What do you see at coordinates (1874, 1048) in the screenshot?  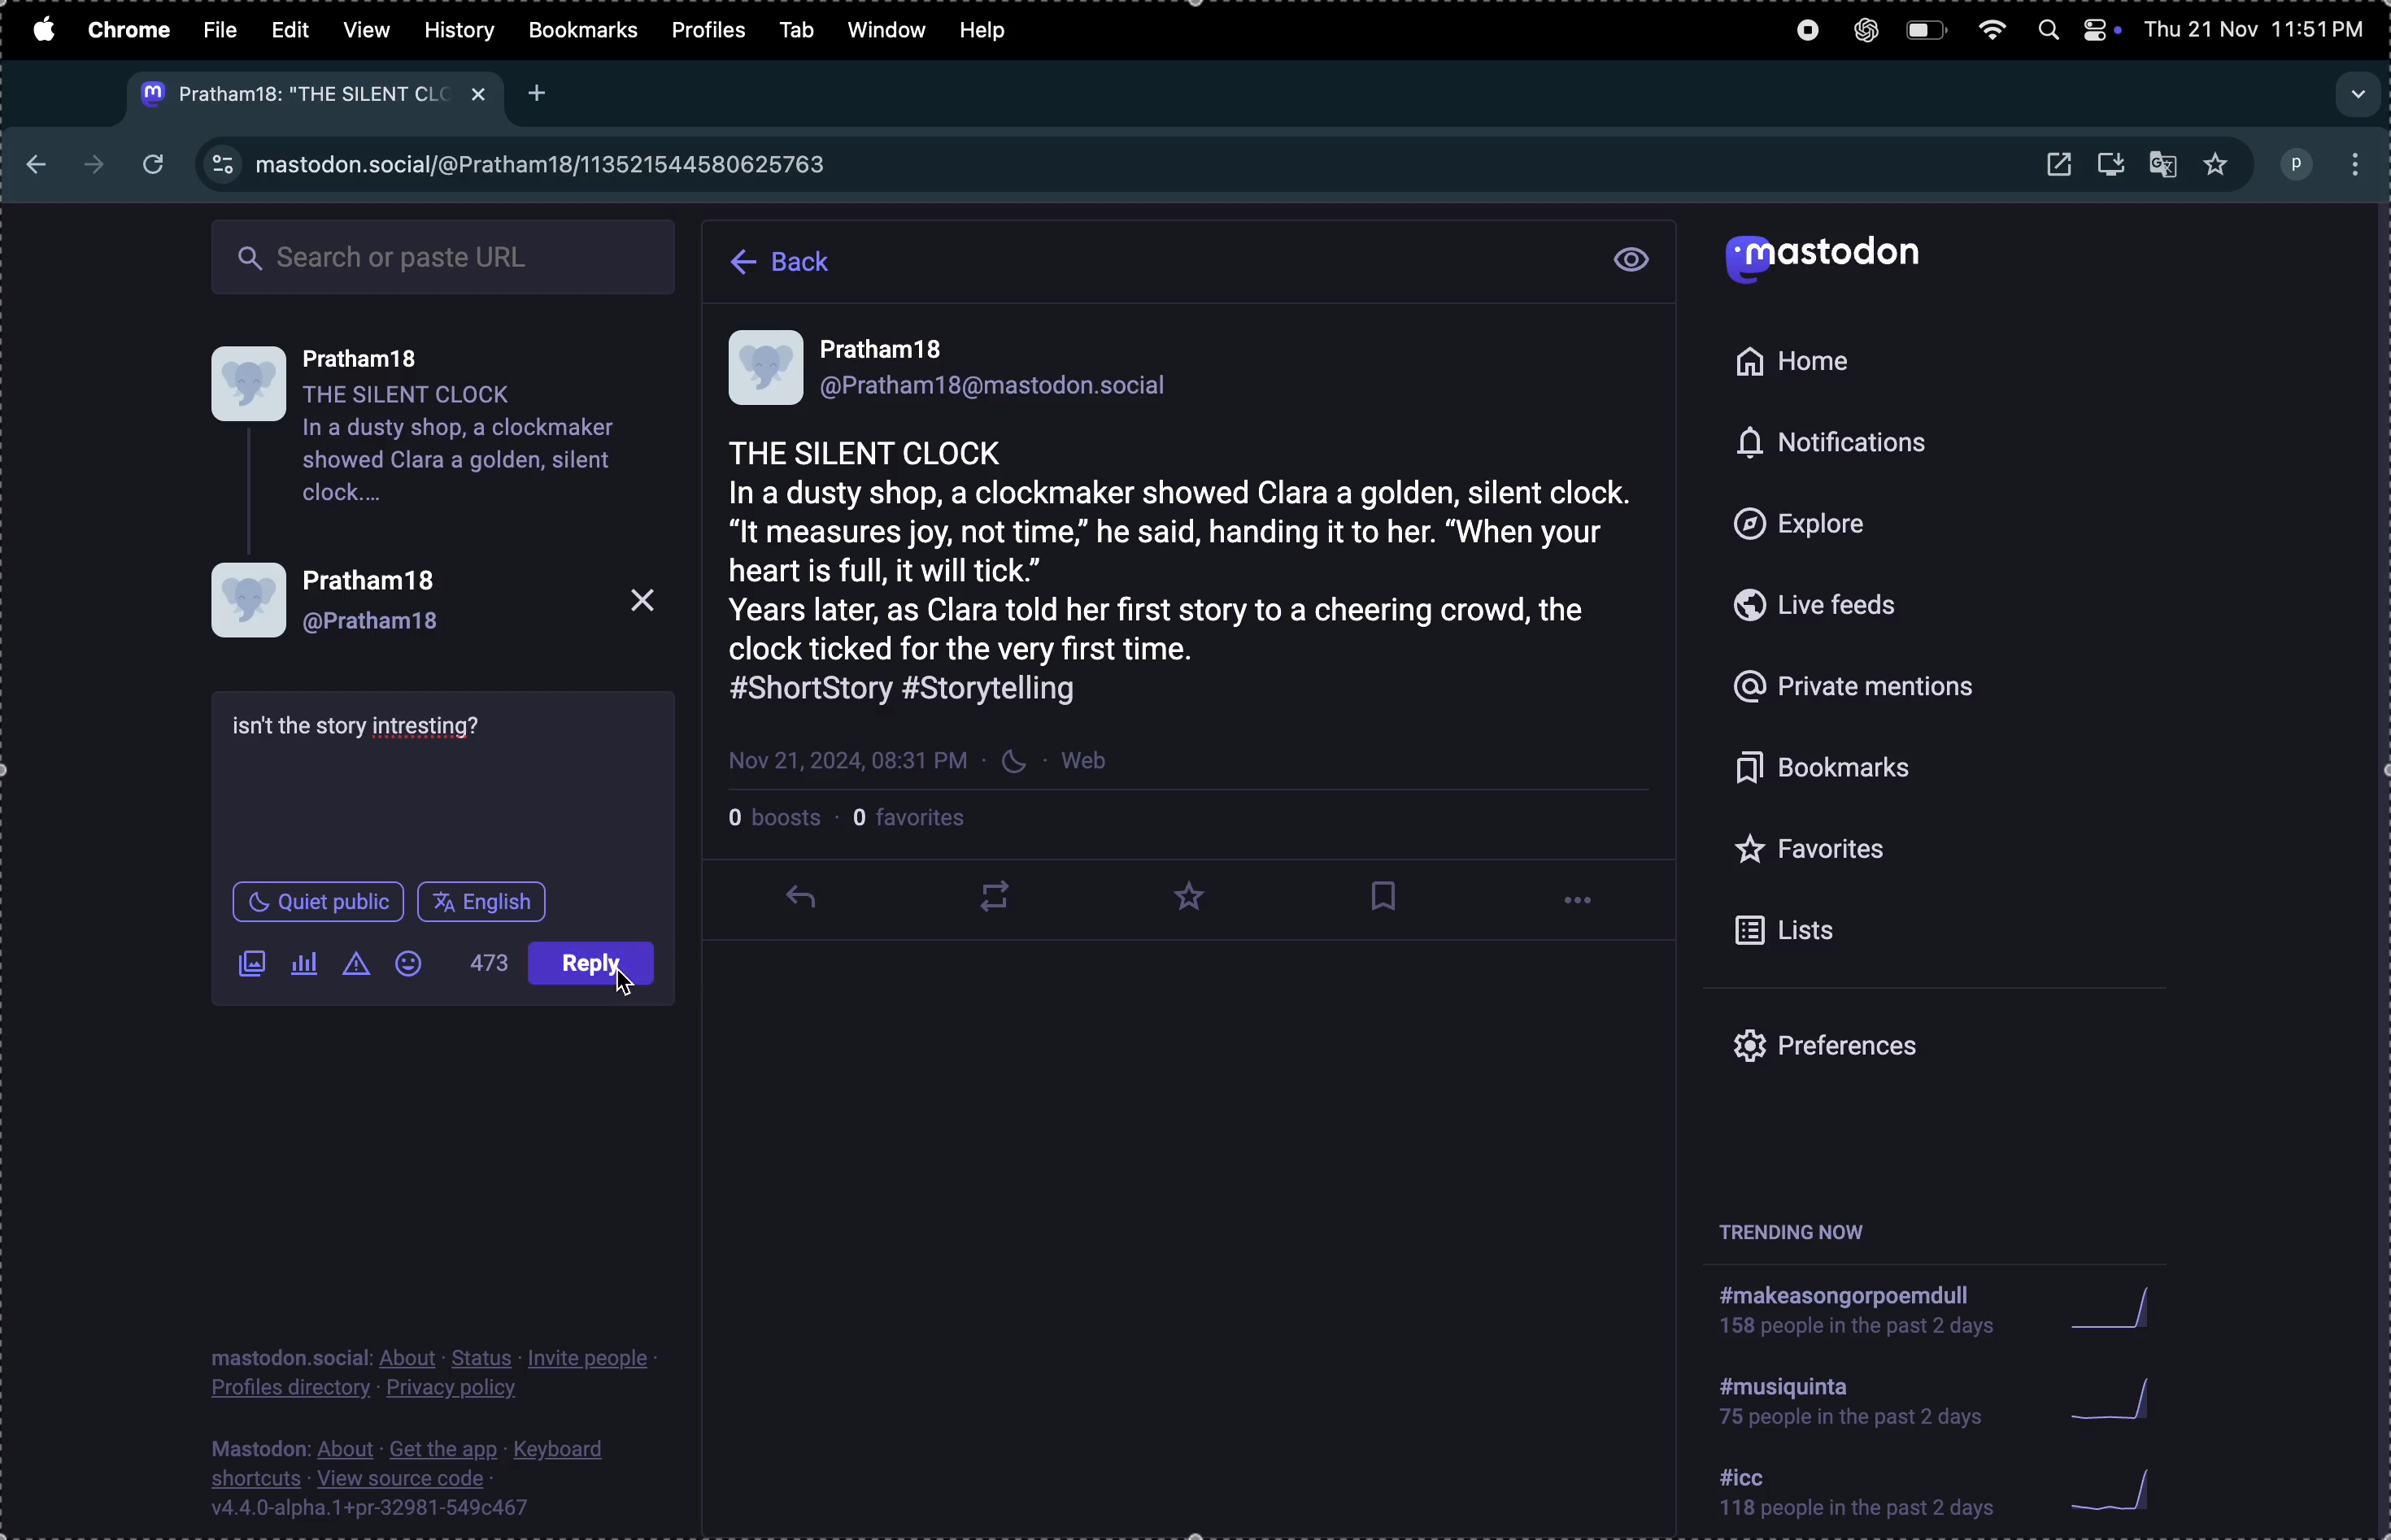 I see `prefrences` at bounding box center [1874, 1048].